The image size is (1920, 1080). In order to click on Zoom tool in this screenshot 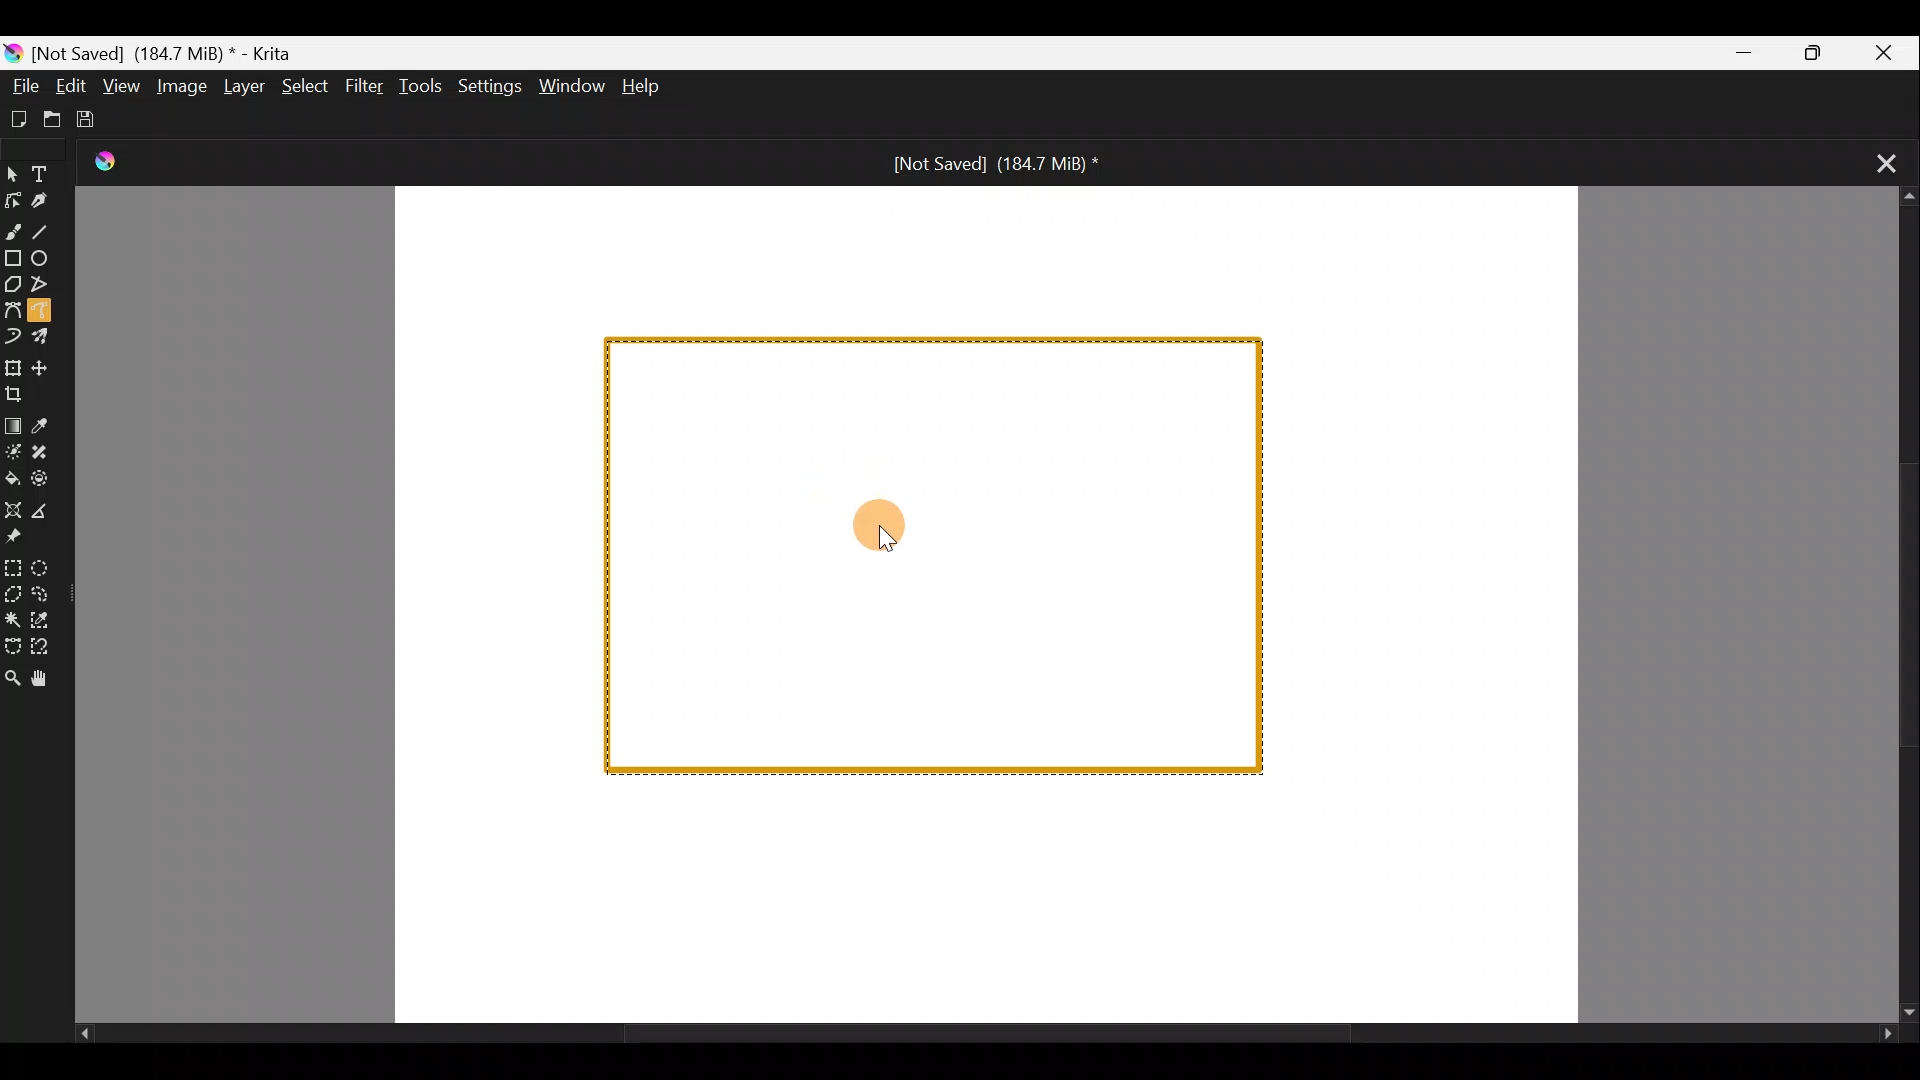, I will do `click(12, 678)`.